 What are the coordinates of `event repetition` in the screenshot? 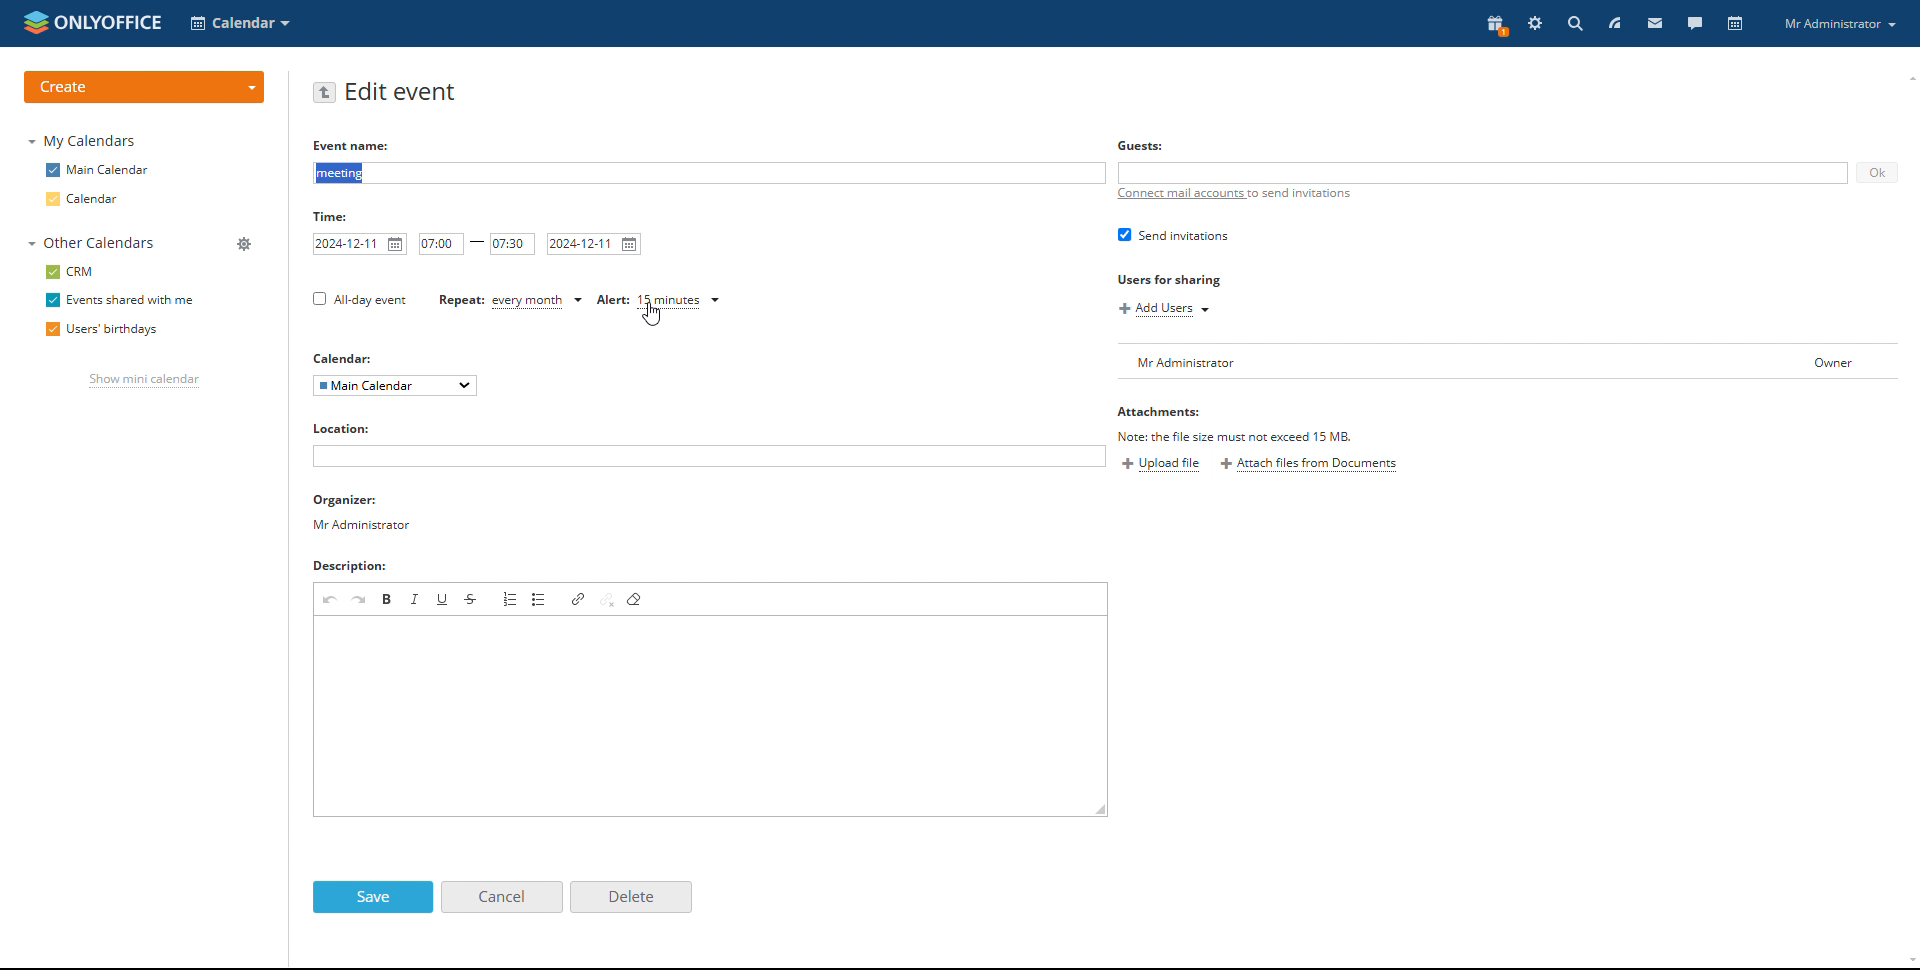 It's located at (512, 302).